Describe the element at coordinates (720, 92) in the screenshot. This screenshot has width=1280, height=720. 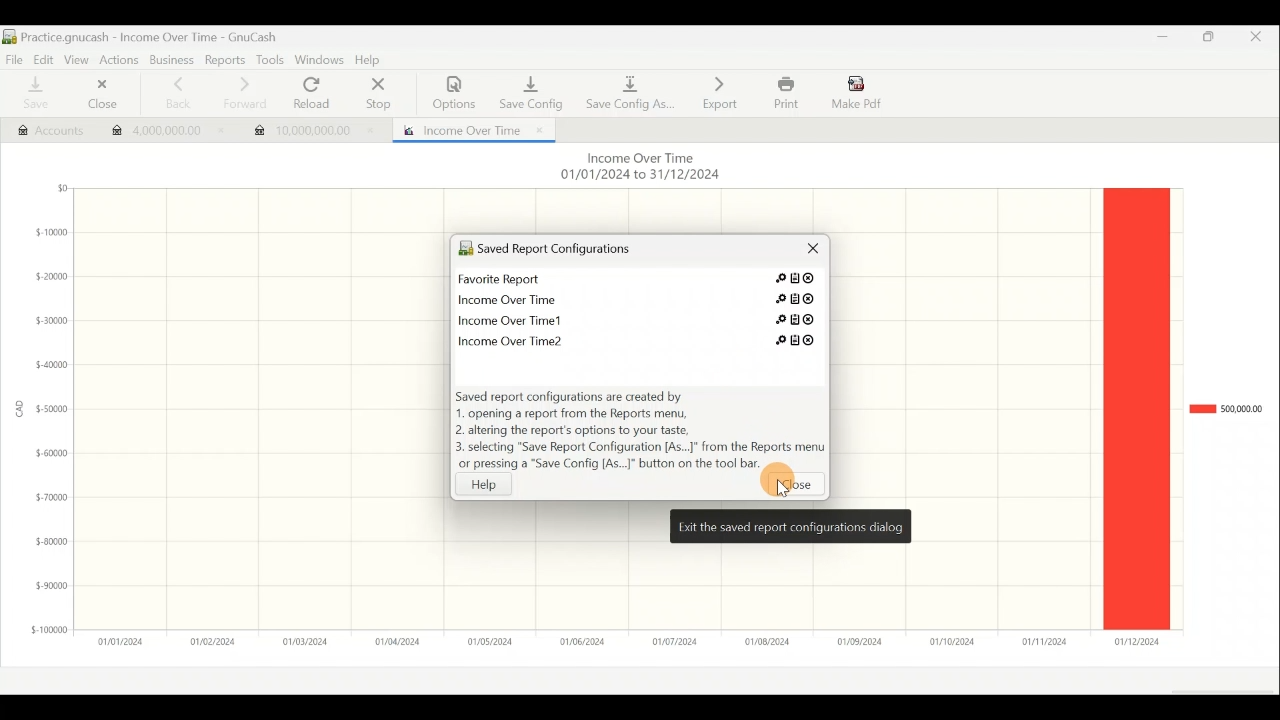
I see `Export` at that location.